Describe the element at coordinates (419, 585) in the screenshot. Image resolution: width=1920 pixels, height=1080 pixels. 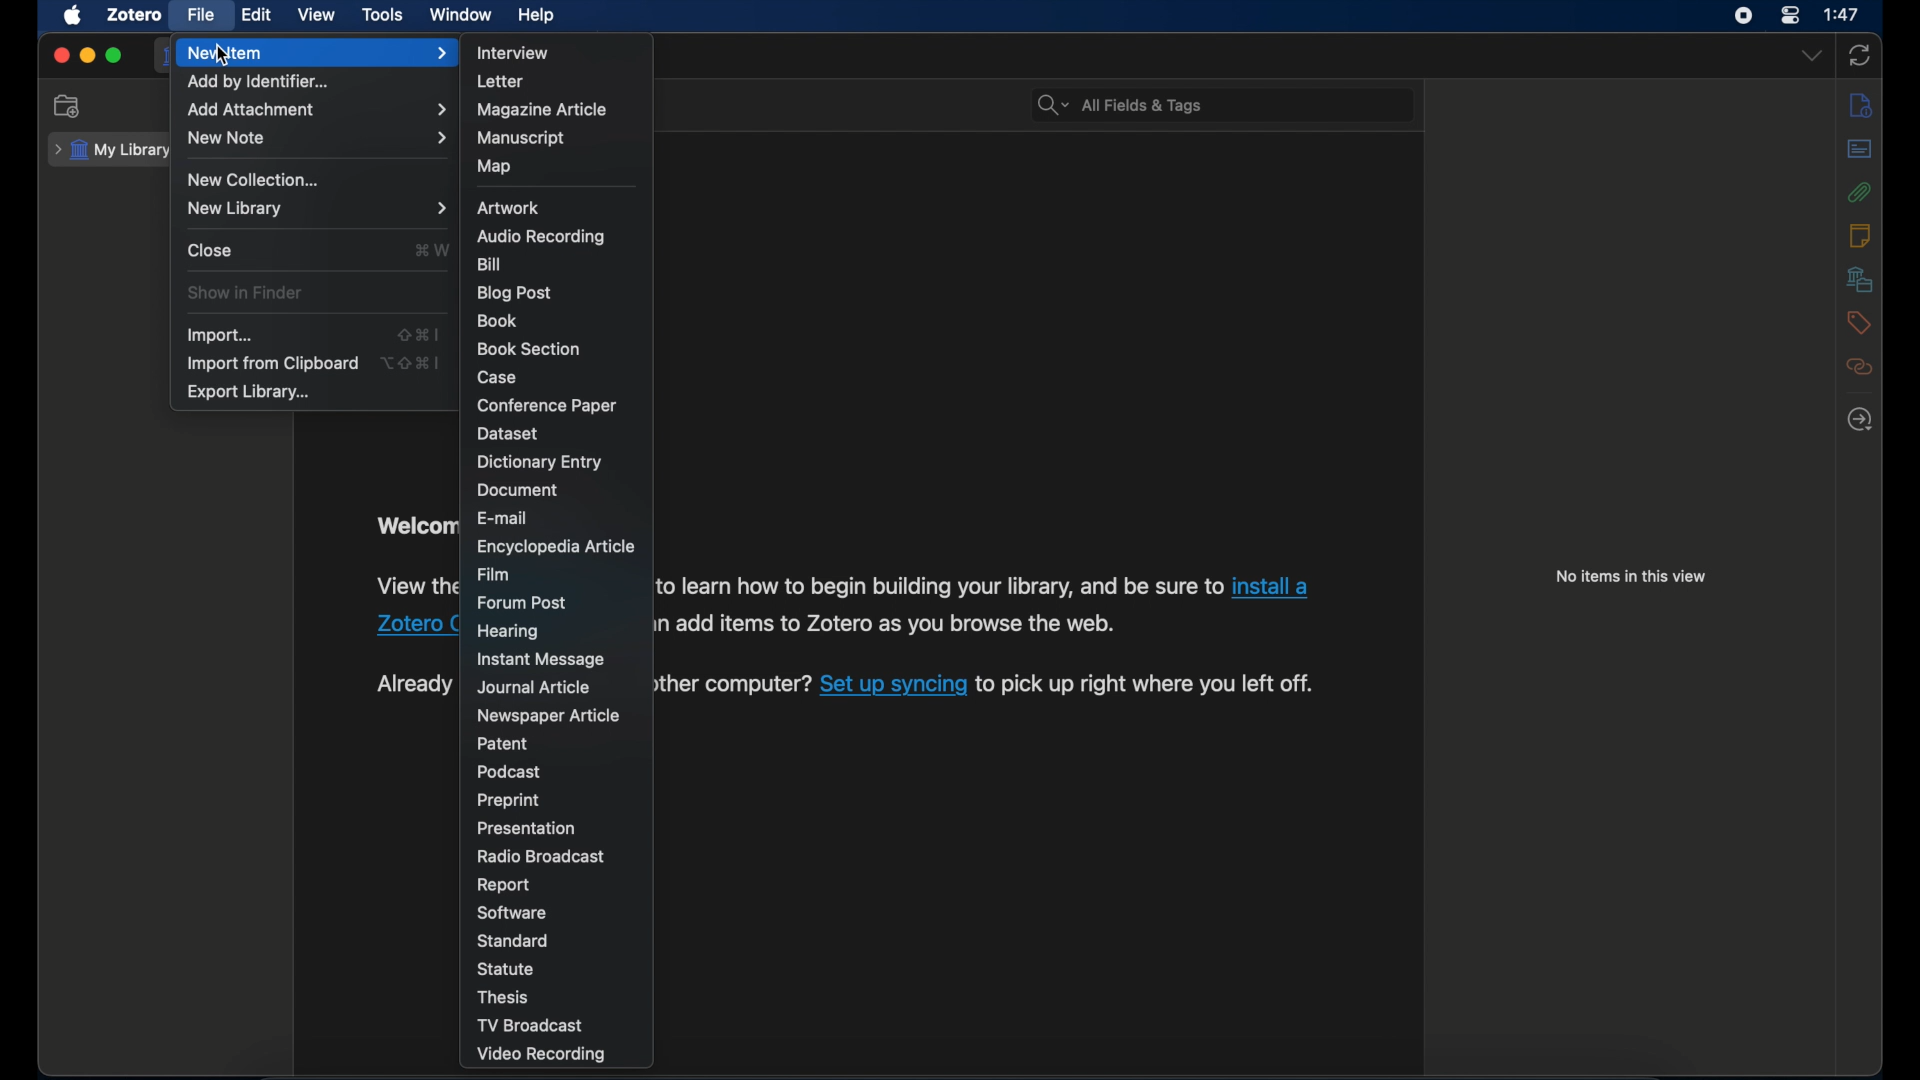
I see `View the` at that location.